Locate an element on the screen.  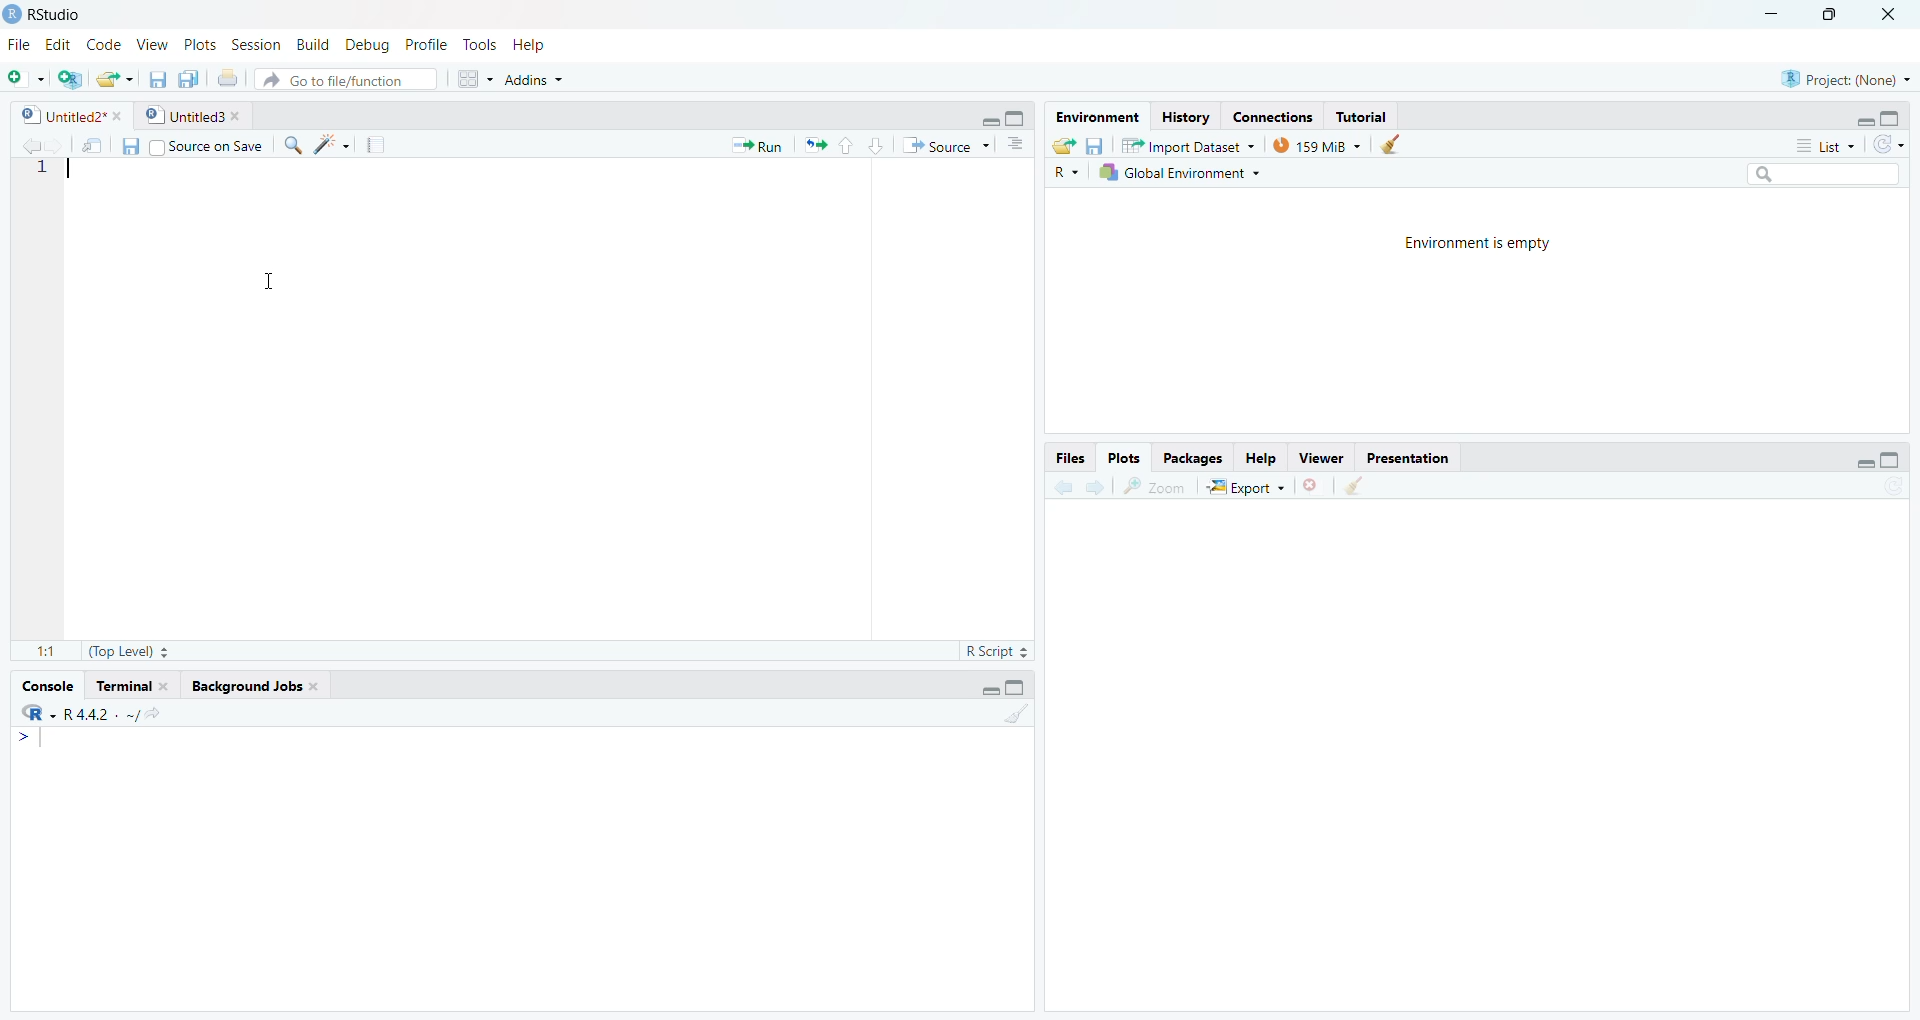
Save is located at coordinates (1096, 146).